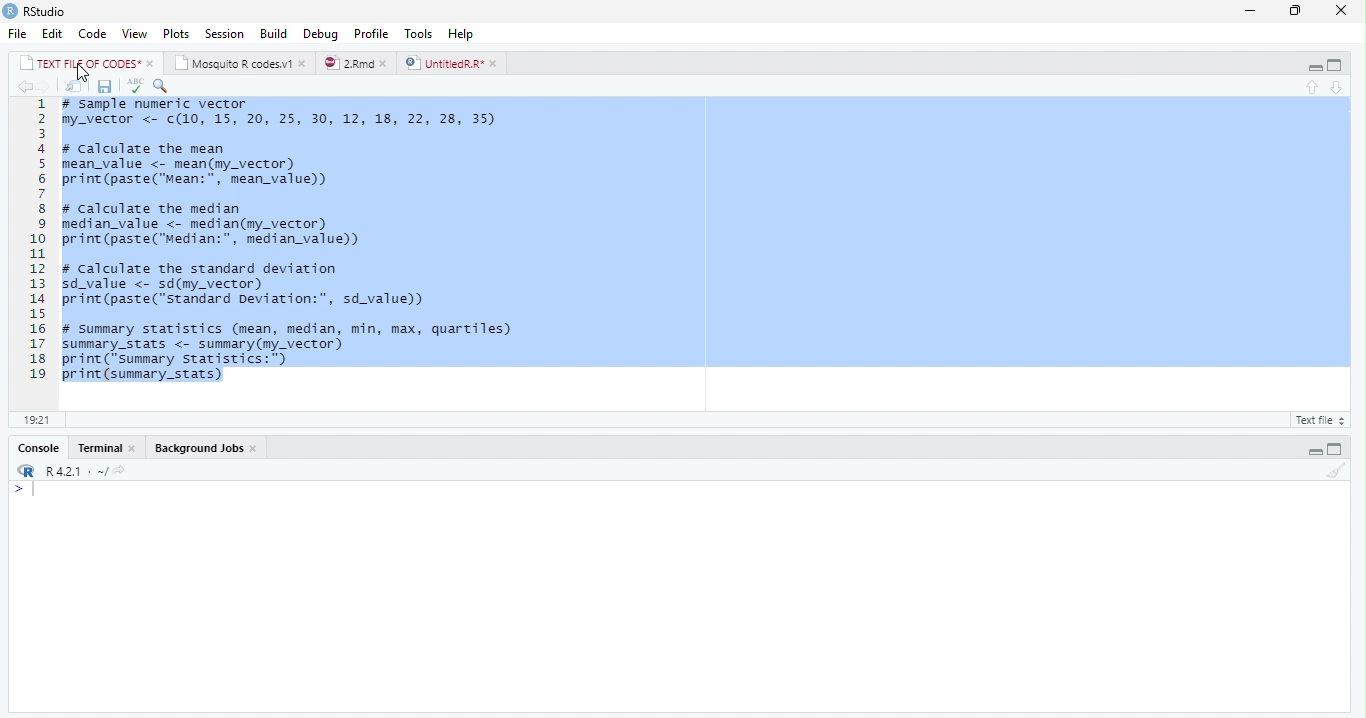 This screenshot has width=1366, height=718. Describe the element at coordinates (41, 449) in the screenshot. I see `Console` at that location.